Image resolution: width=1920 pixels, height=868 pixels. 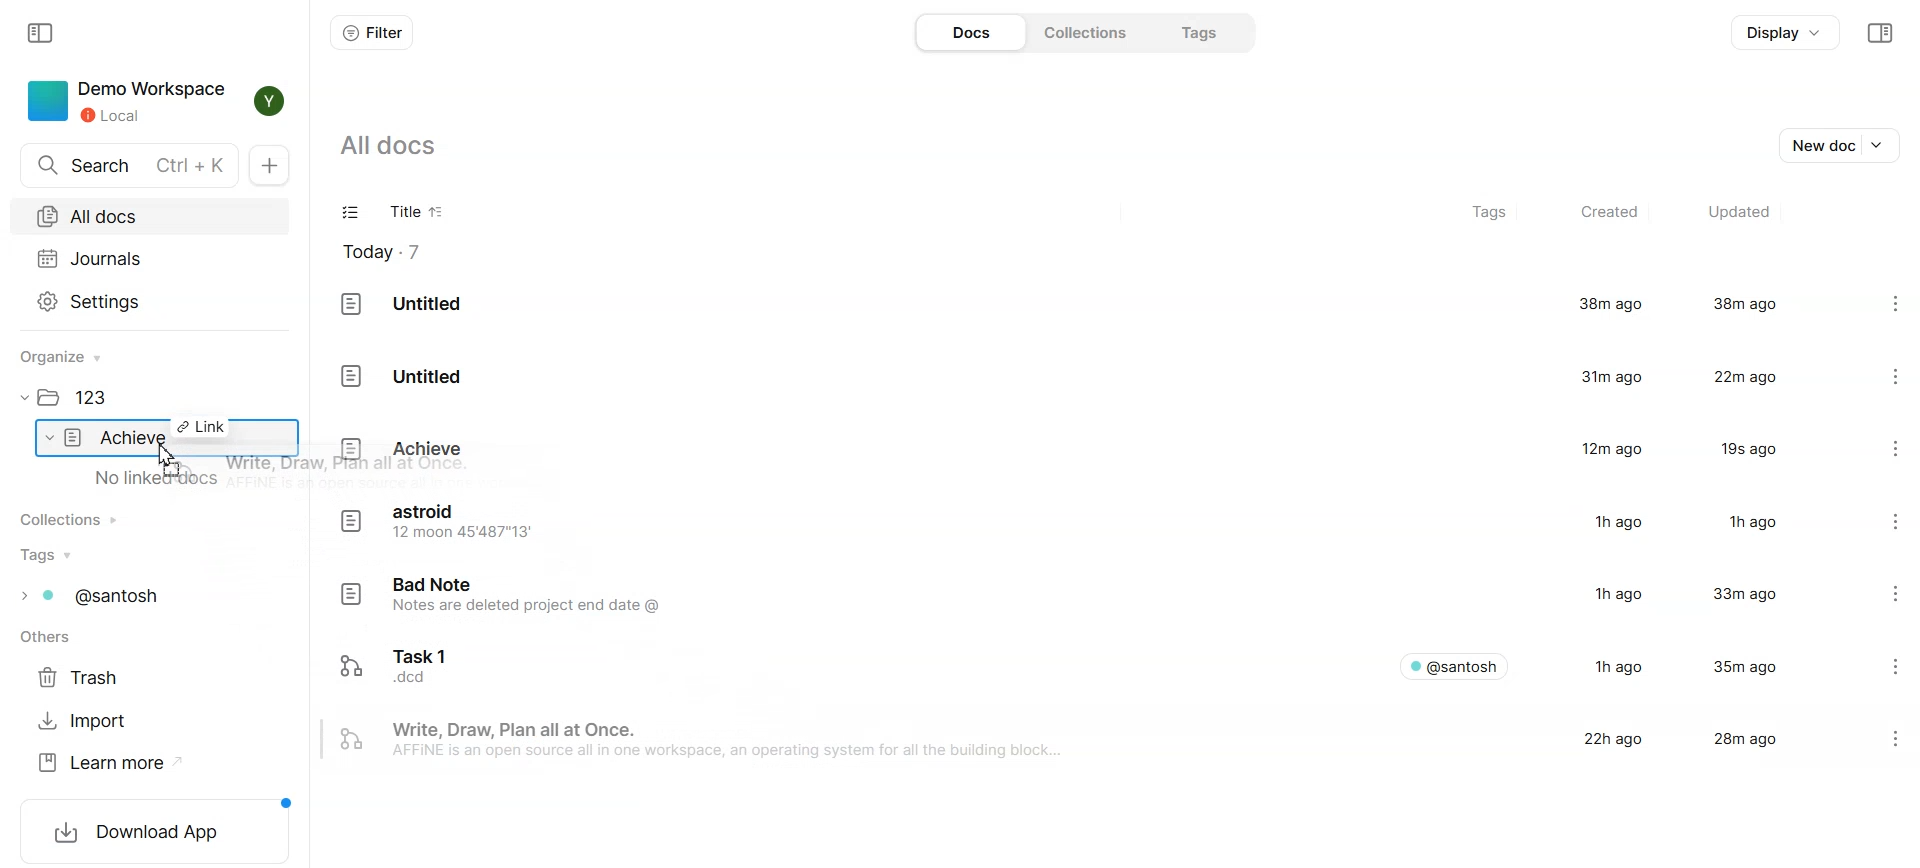 What do you see at coordinates (352, 214) in the screenshot?
I see `Checklist` at bounding box center [352, 214].